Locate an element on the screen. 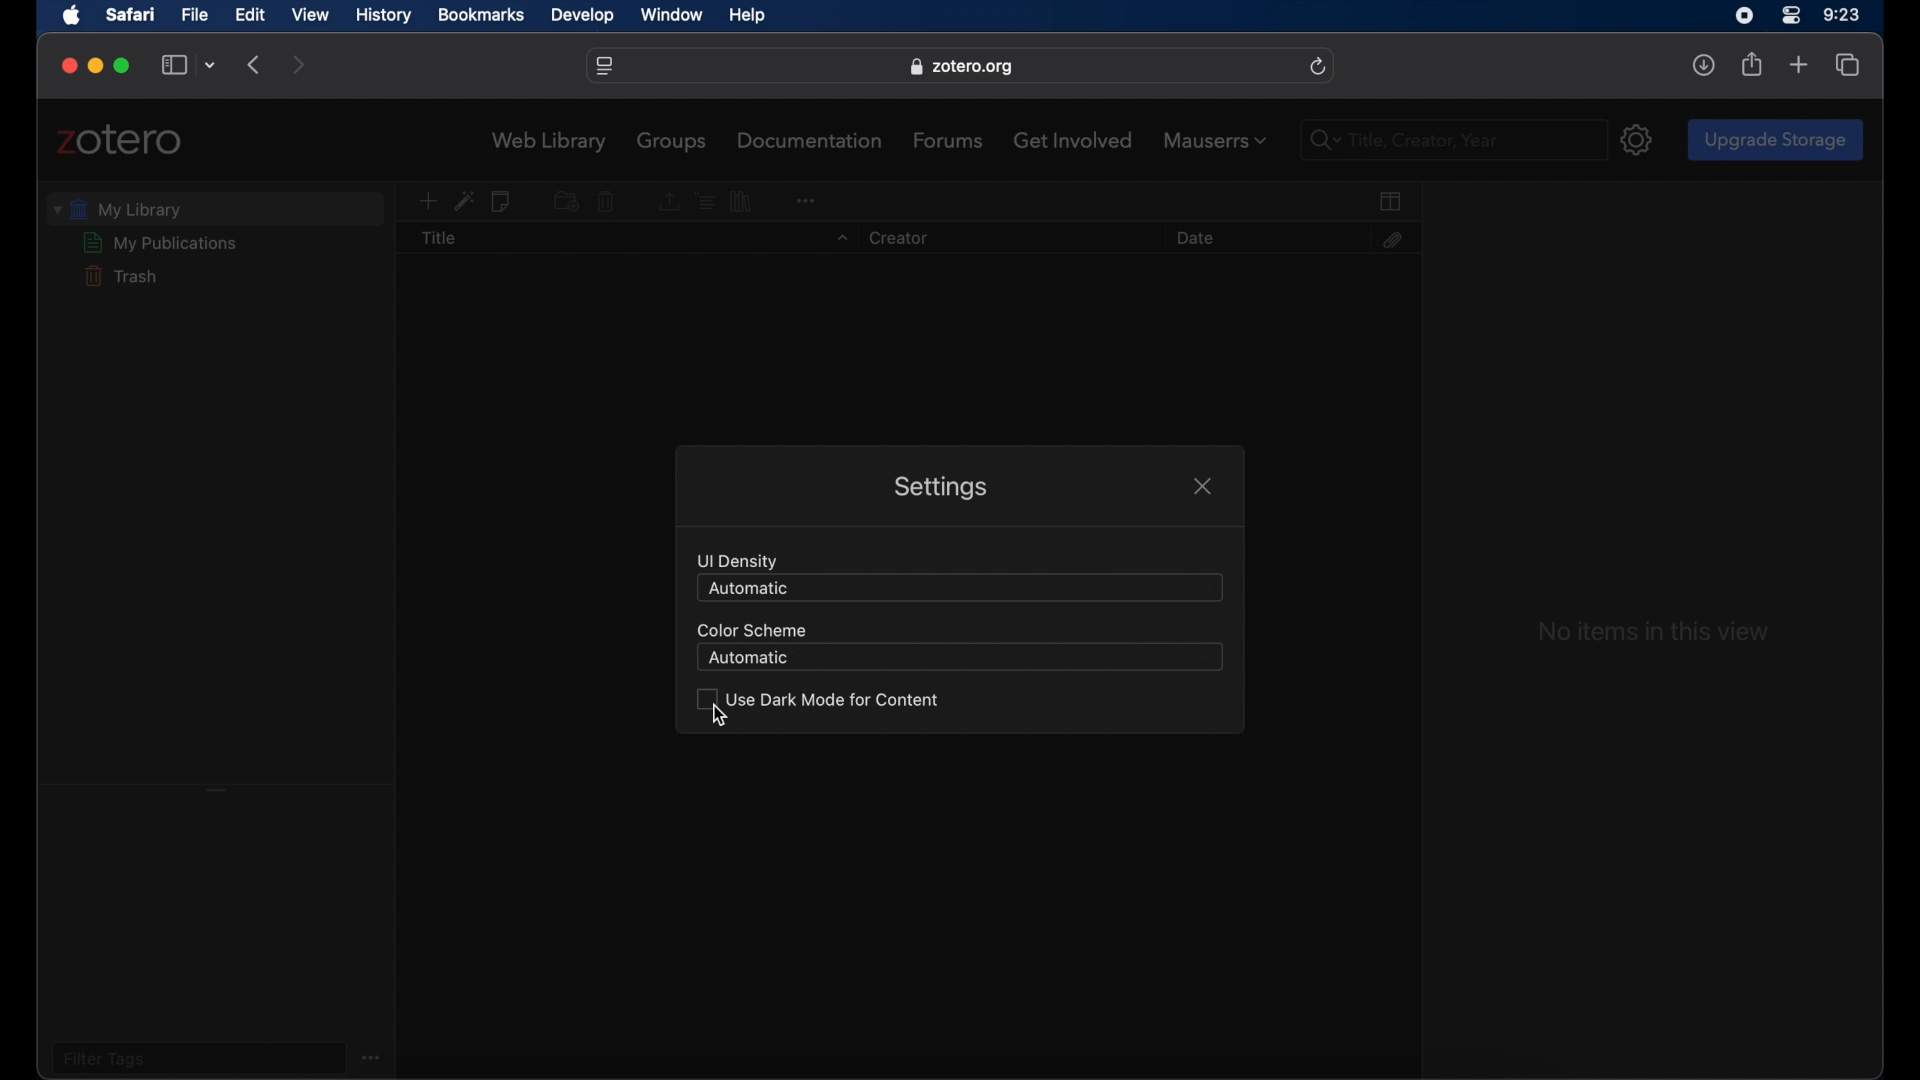 This screenshot has height=1080, width=1920. creator is located at coordinates (896, 239).